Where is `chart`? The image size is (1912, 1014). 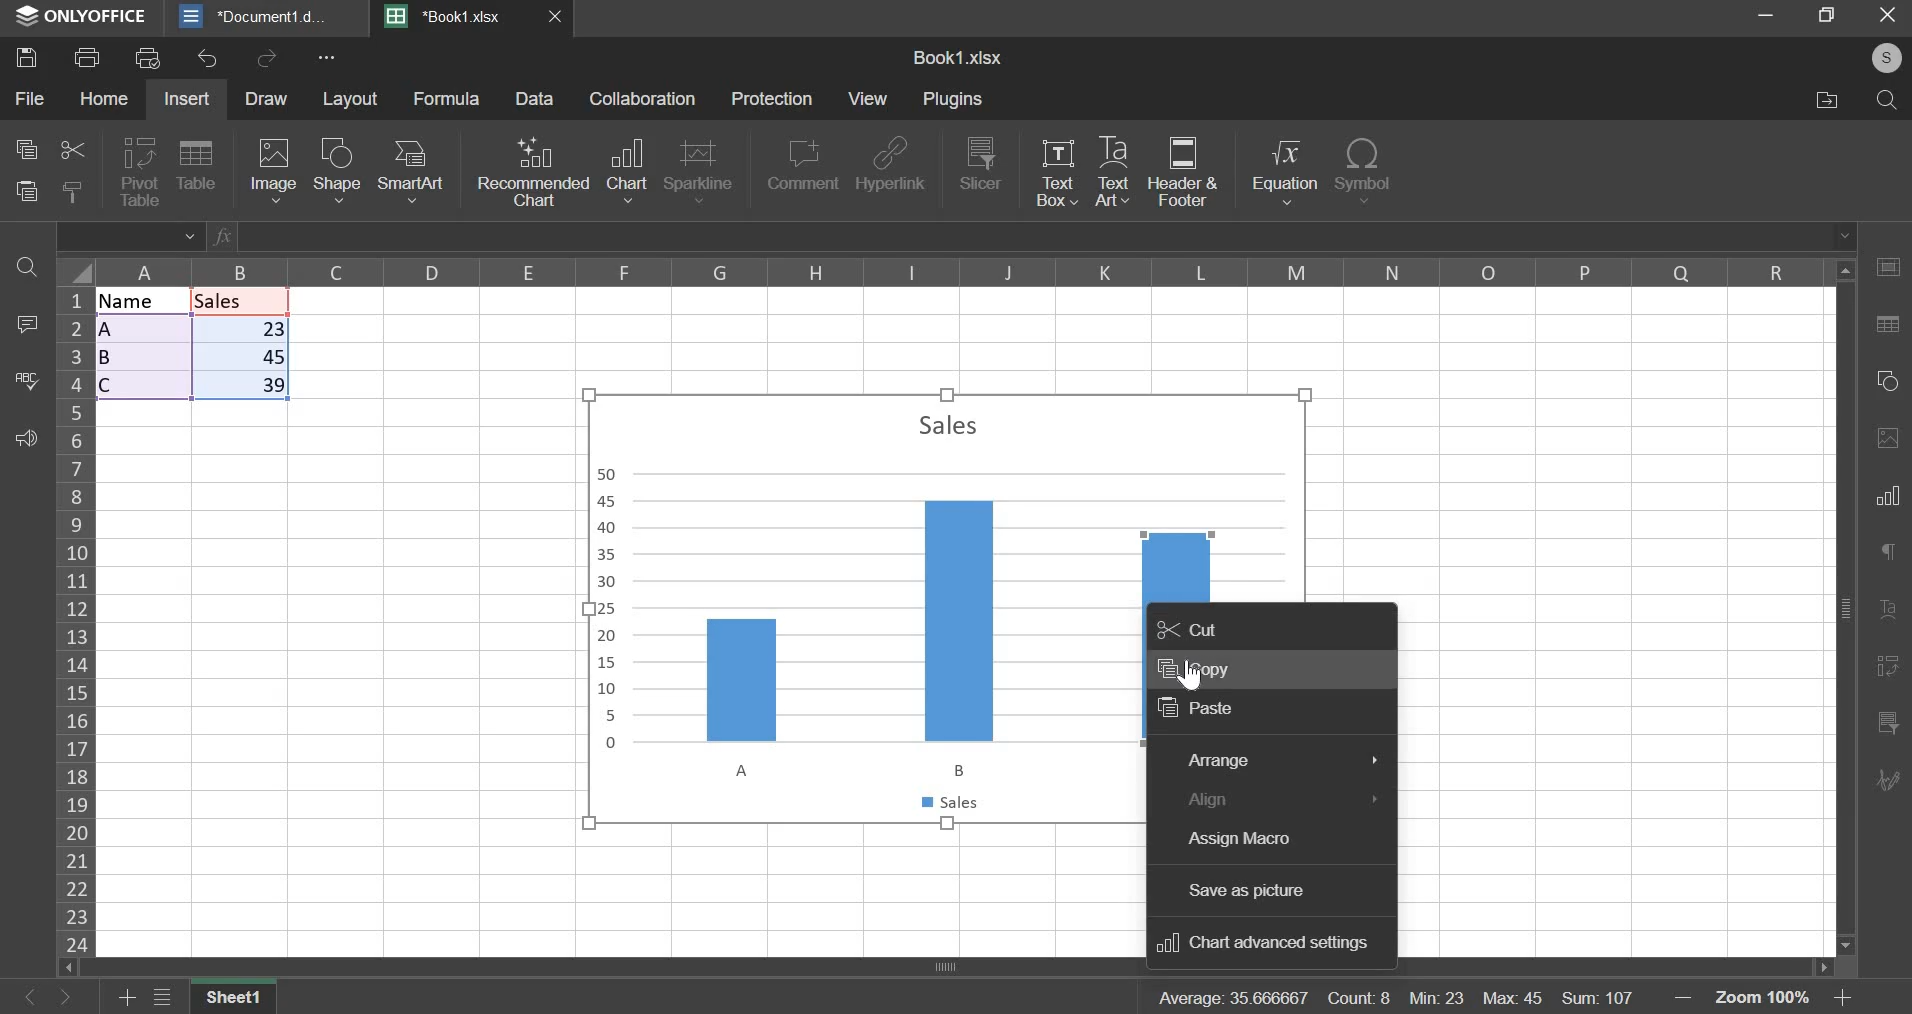
chart is located at coordinates (853, 605).